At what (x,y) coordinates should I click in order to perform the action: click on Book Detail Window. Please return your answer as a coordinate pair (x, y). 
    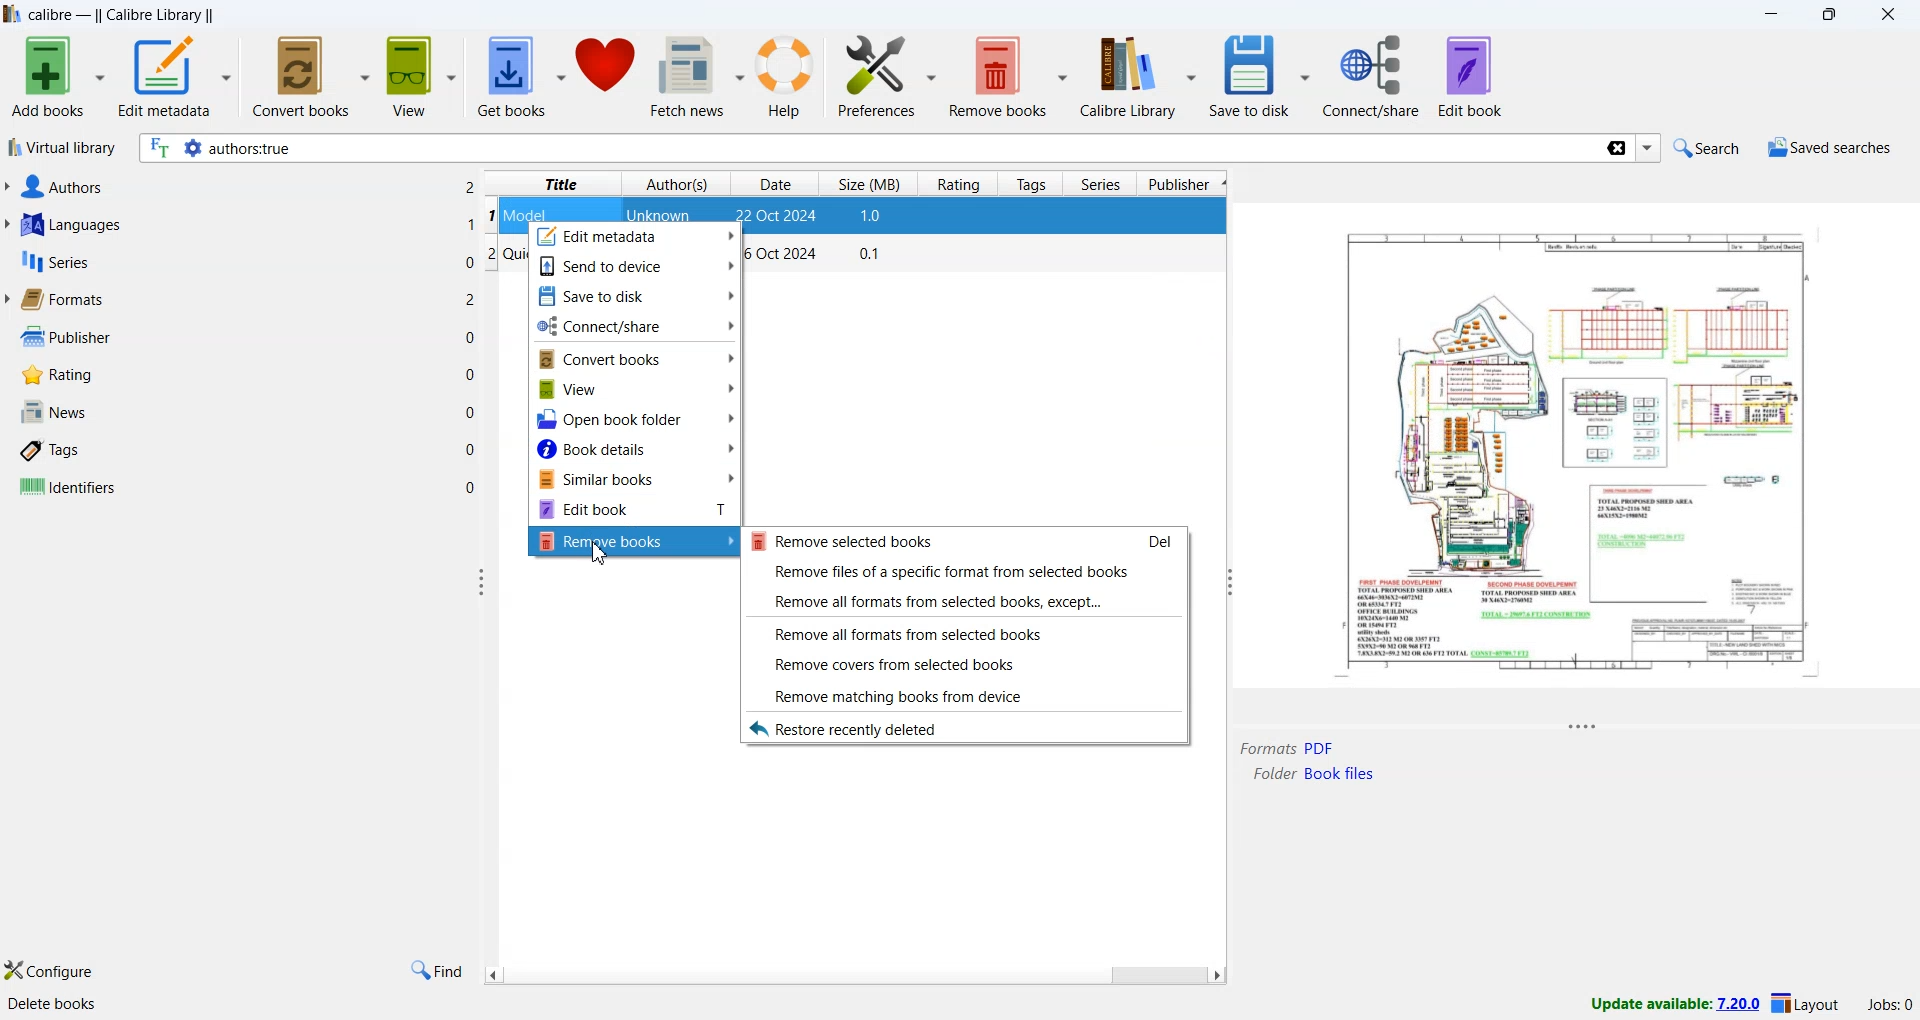
    Looking at the image, I should click on (1577, 468).